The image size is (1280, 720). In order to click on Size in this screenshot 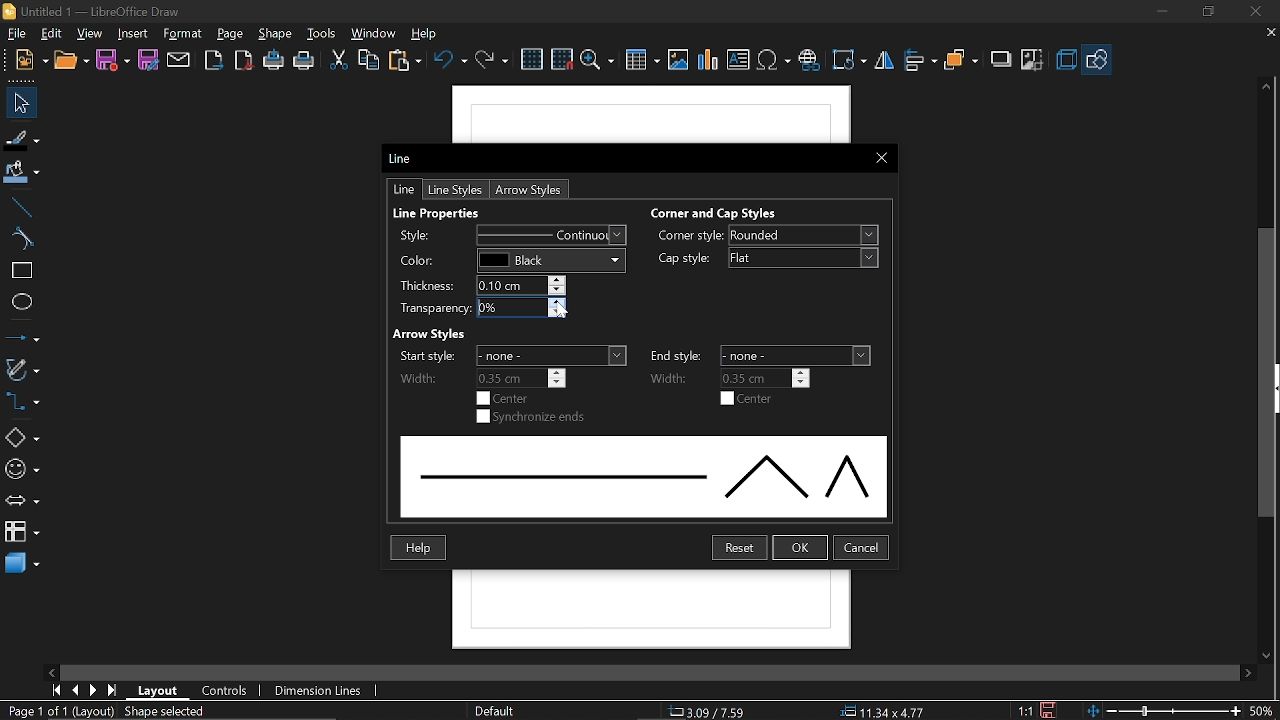, I will do `click(878, 710)`.